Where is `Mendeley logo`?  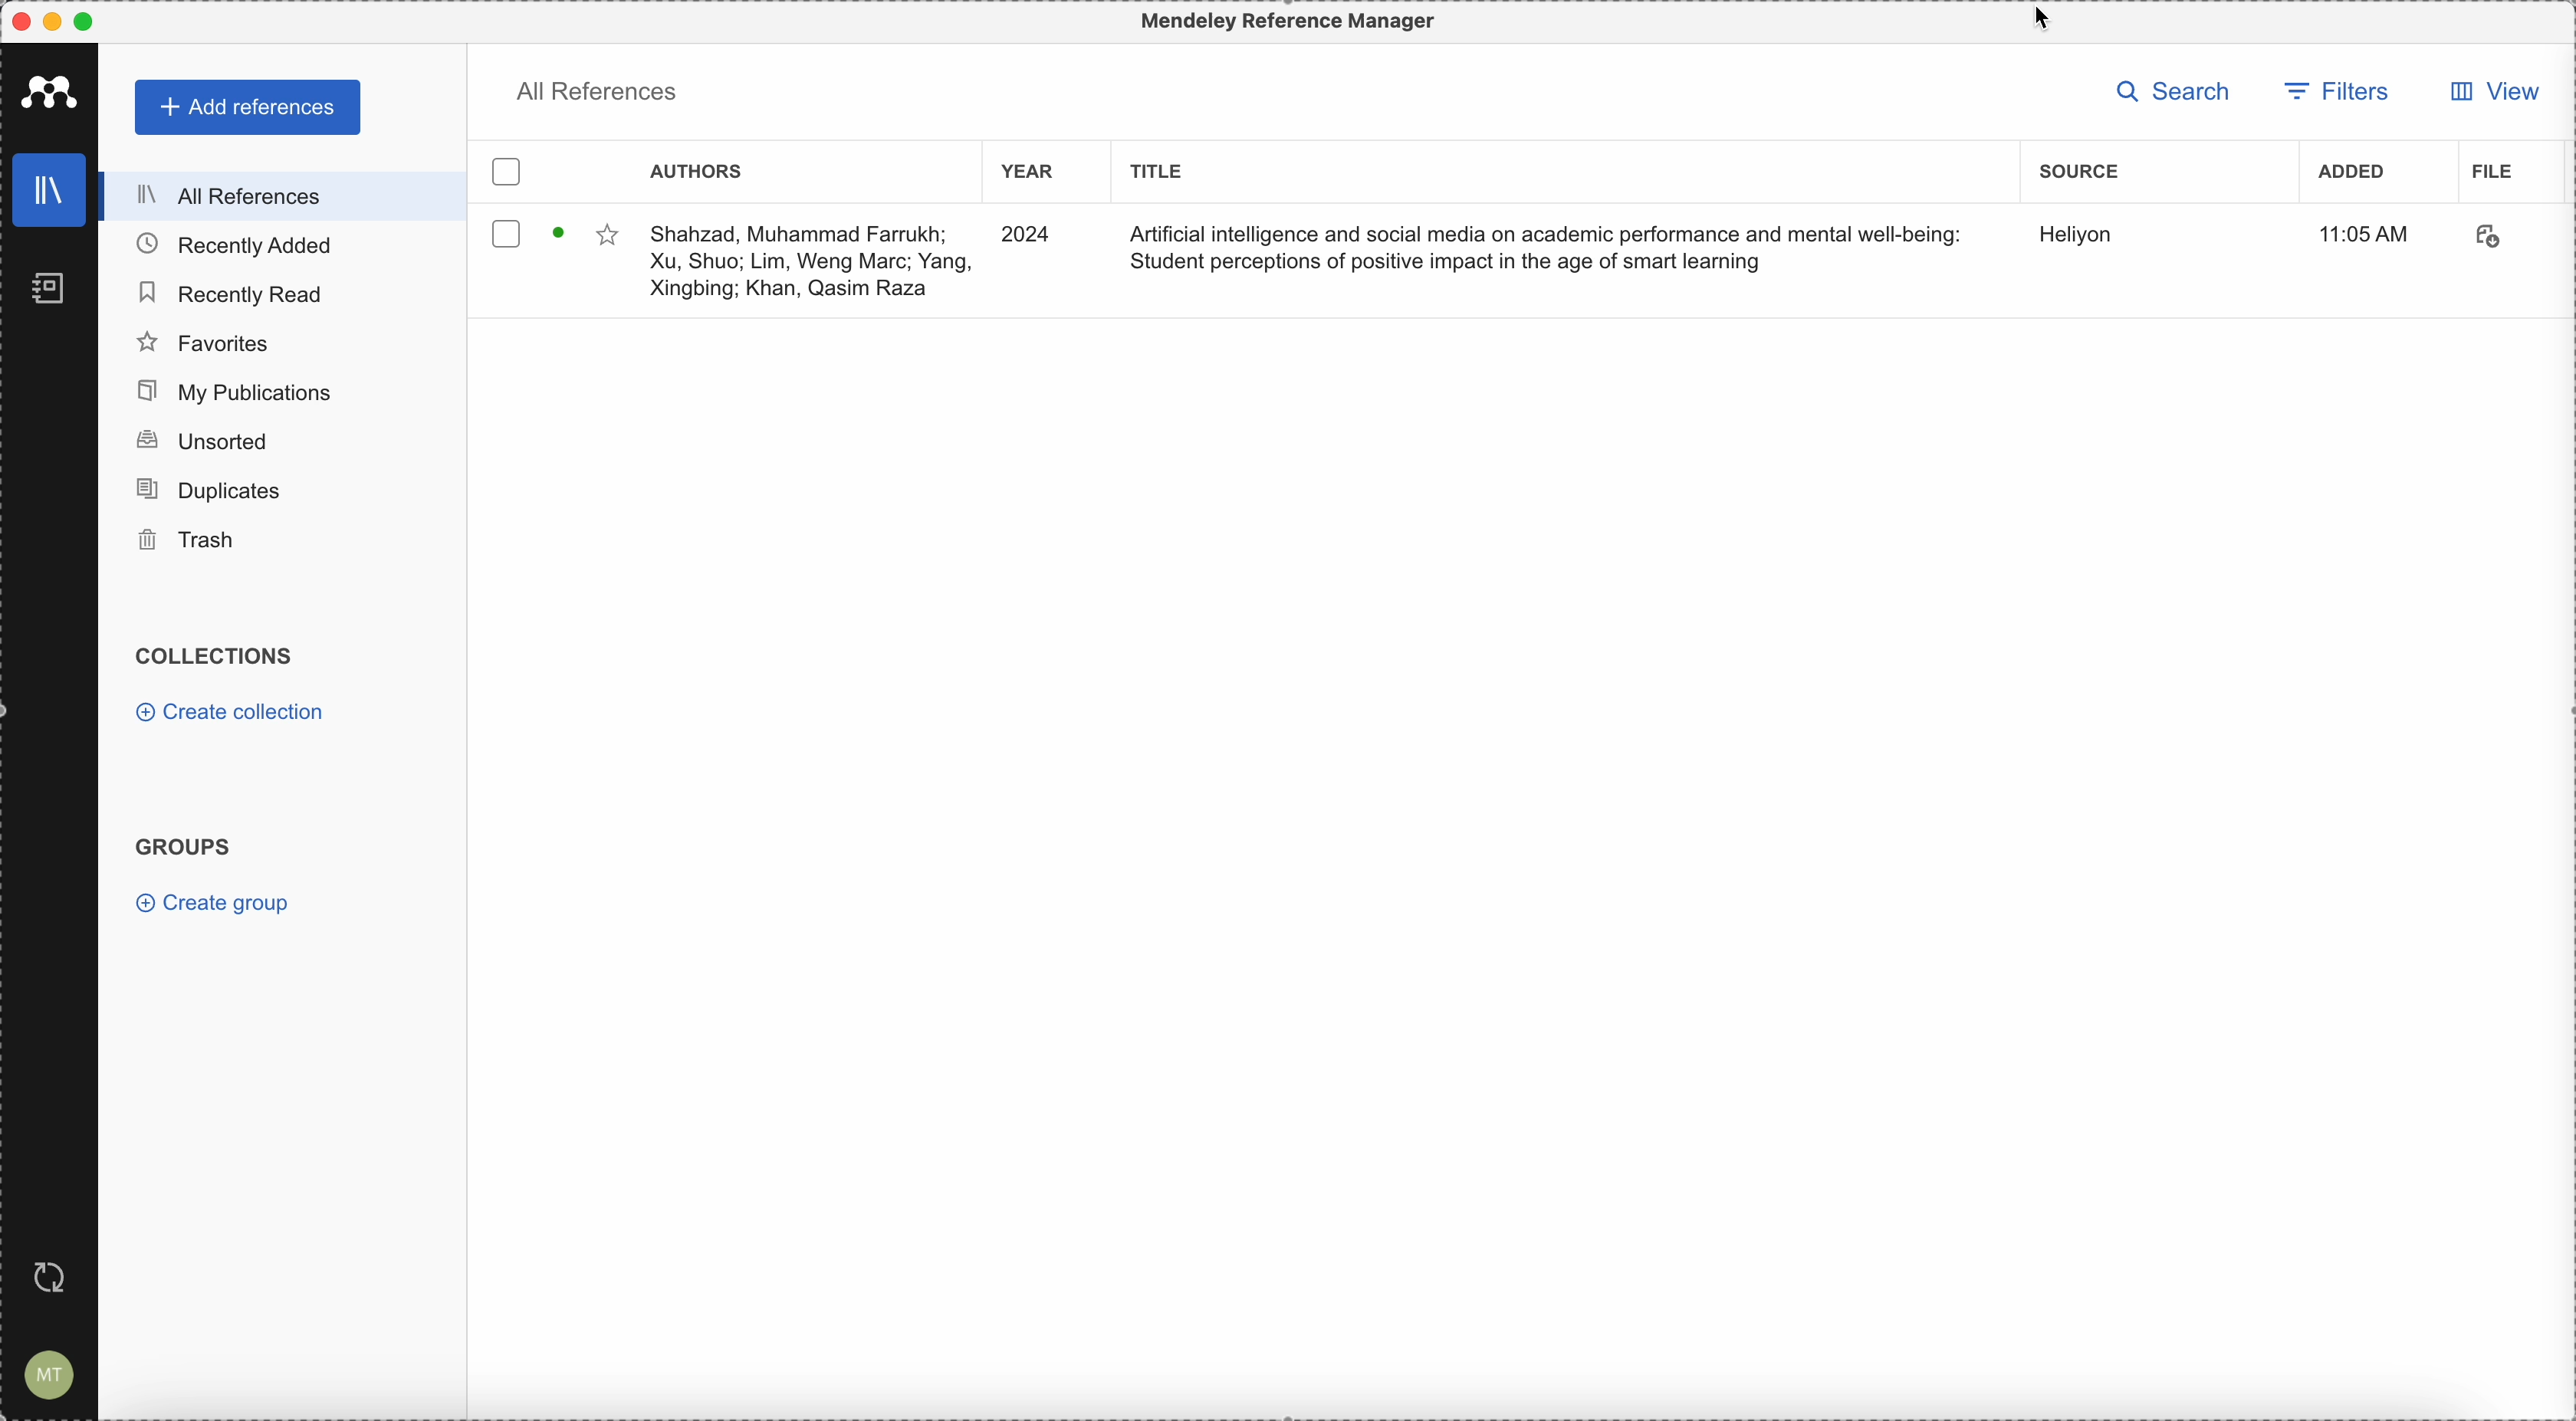
Mendeley logo is located at coordinates (50, 90).